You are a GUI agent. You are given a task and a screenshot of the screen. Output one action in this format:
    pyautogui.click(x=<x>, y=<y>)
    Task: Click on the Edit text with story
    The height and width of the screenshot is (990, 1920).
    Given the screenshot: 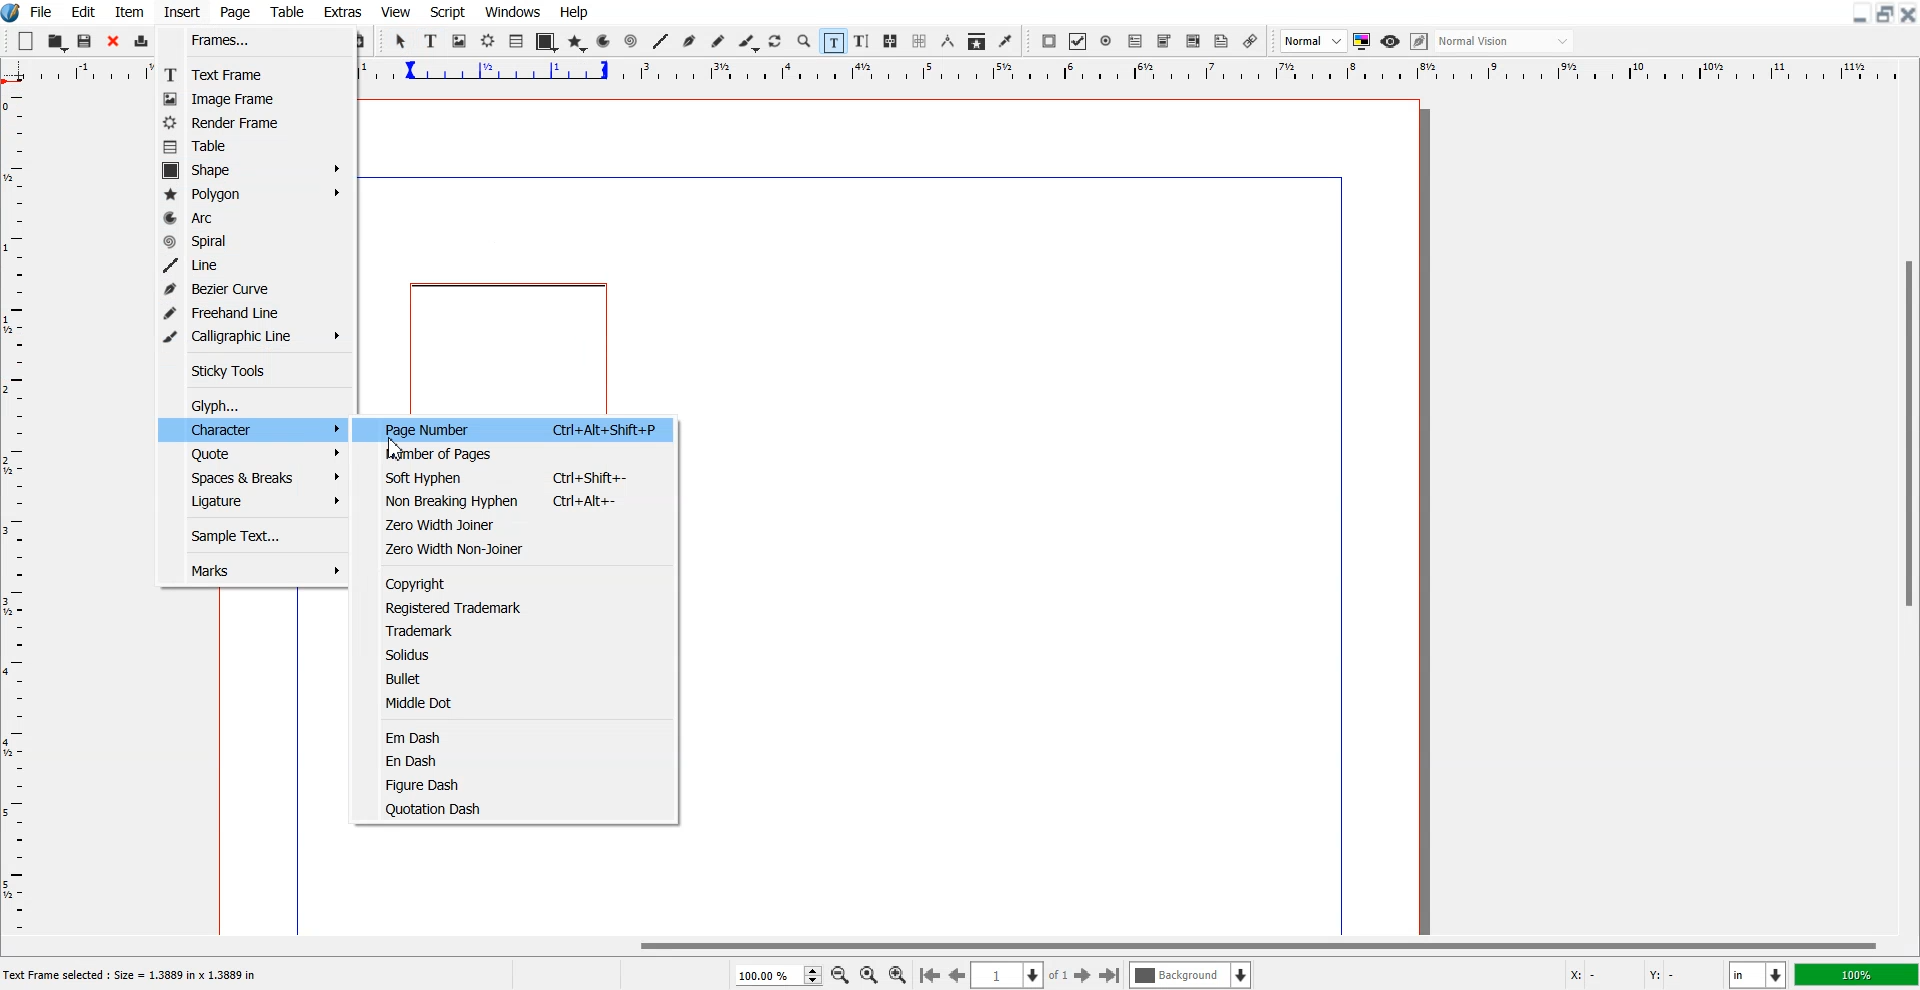 What is the action you would take?
    pyautogui.click(x=863, y=42)
    